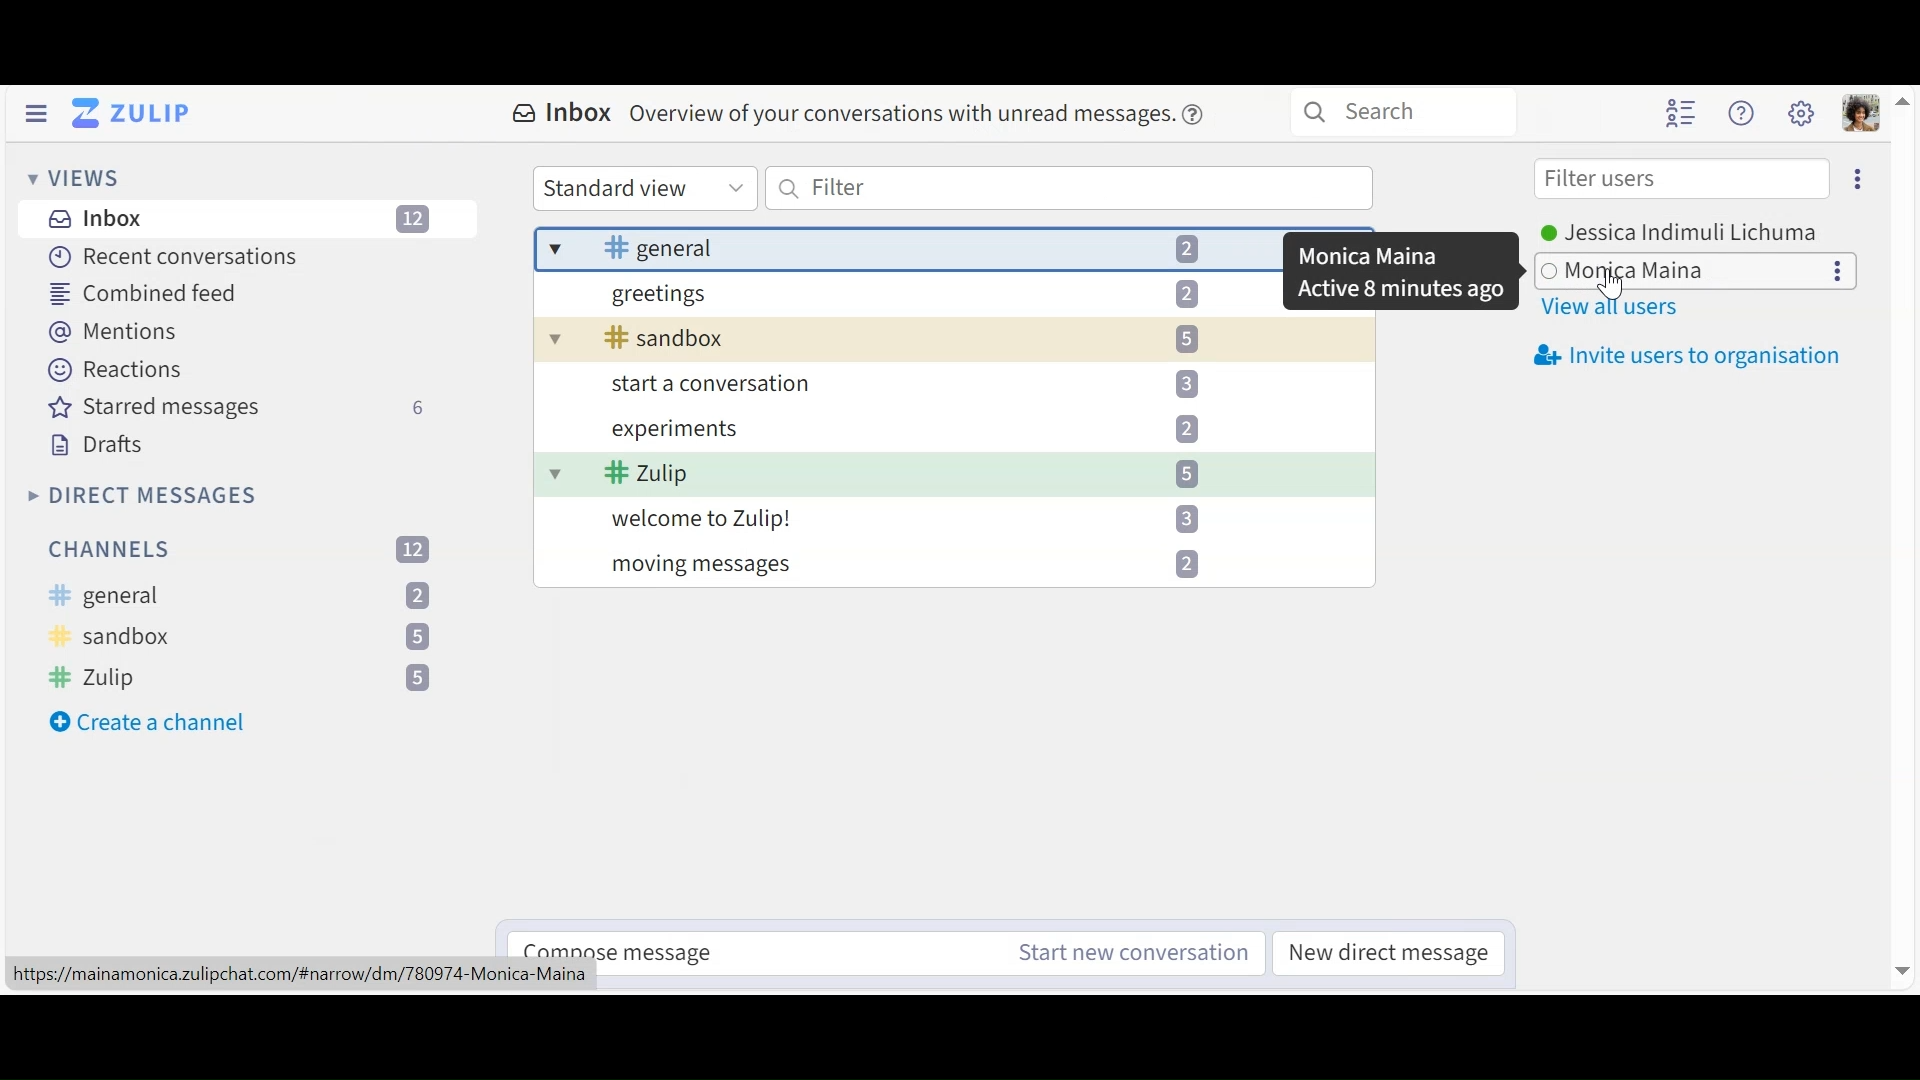 This screenshot has height=1080, width=1920. Describe the element at coordinates (1861, 112) in the screenshot. I see `Personal user` at that location.